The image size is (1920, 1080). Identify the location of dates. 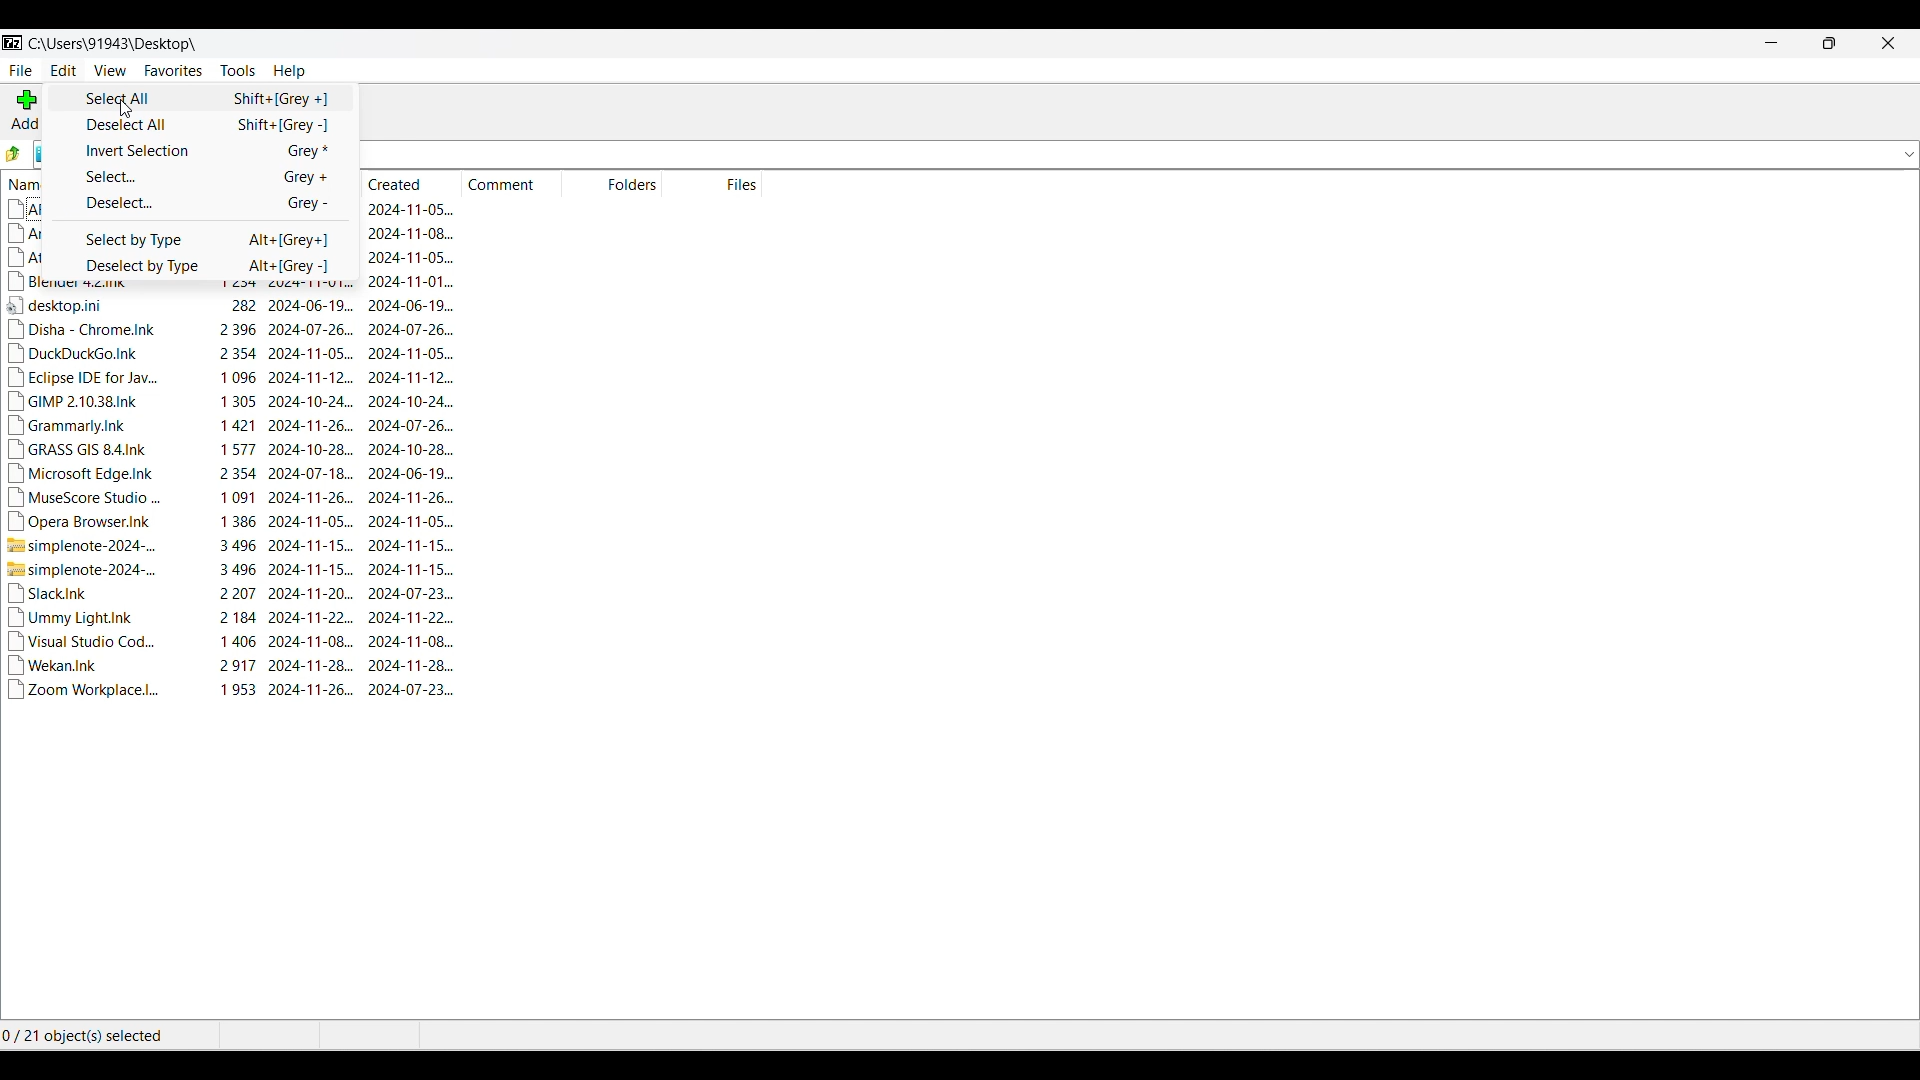
(417, 245).